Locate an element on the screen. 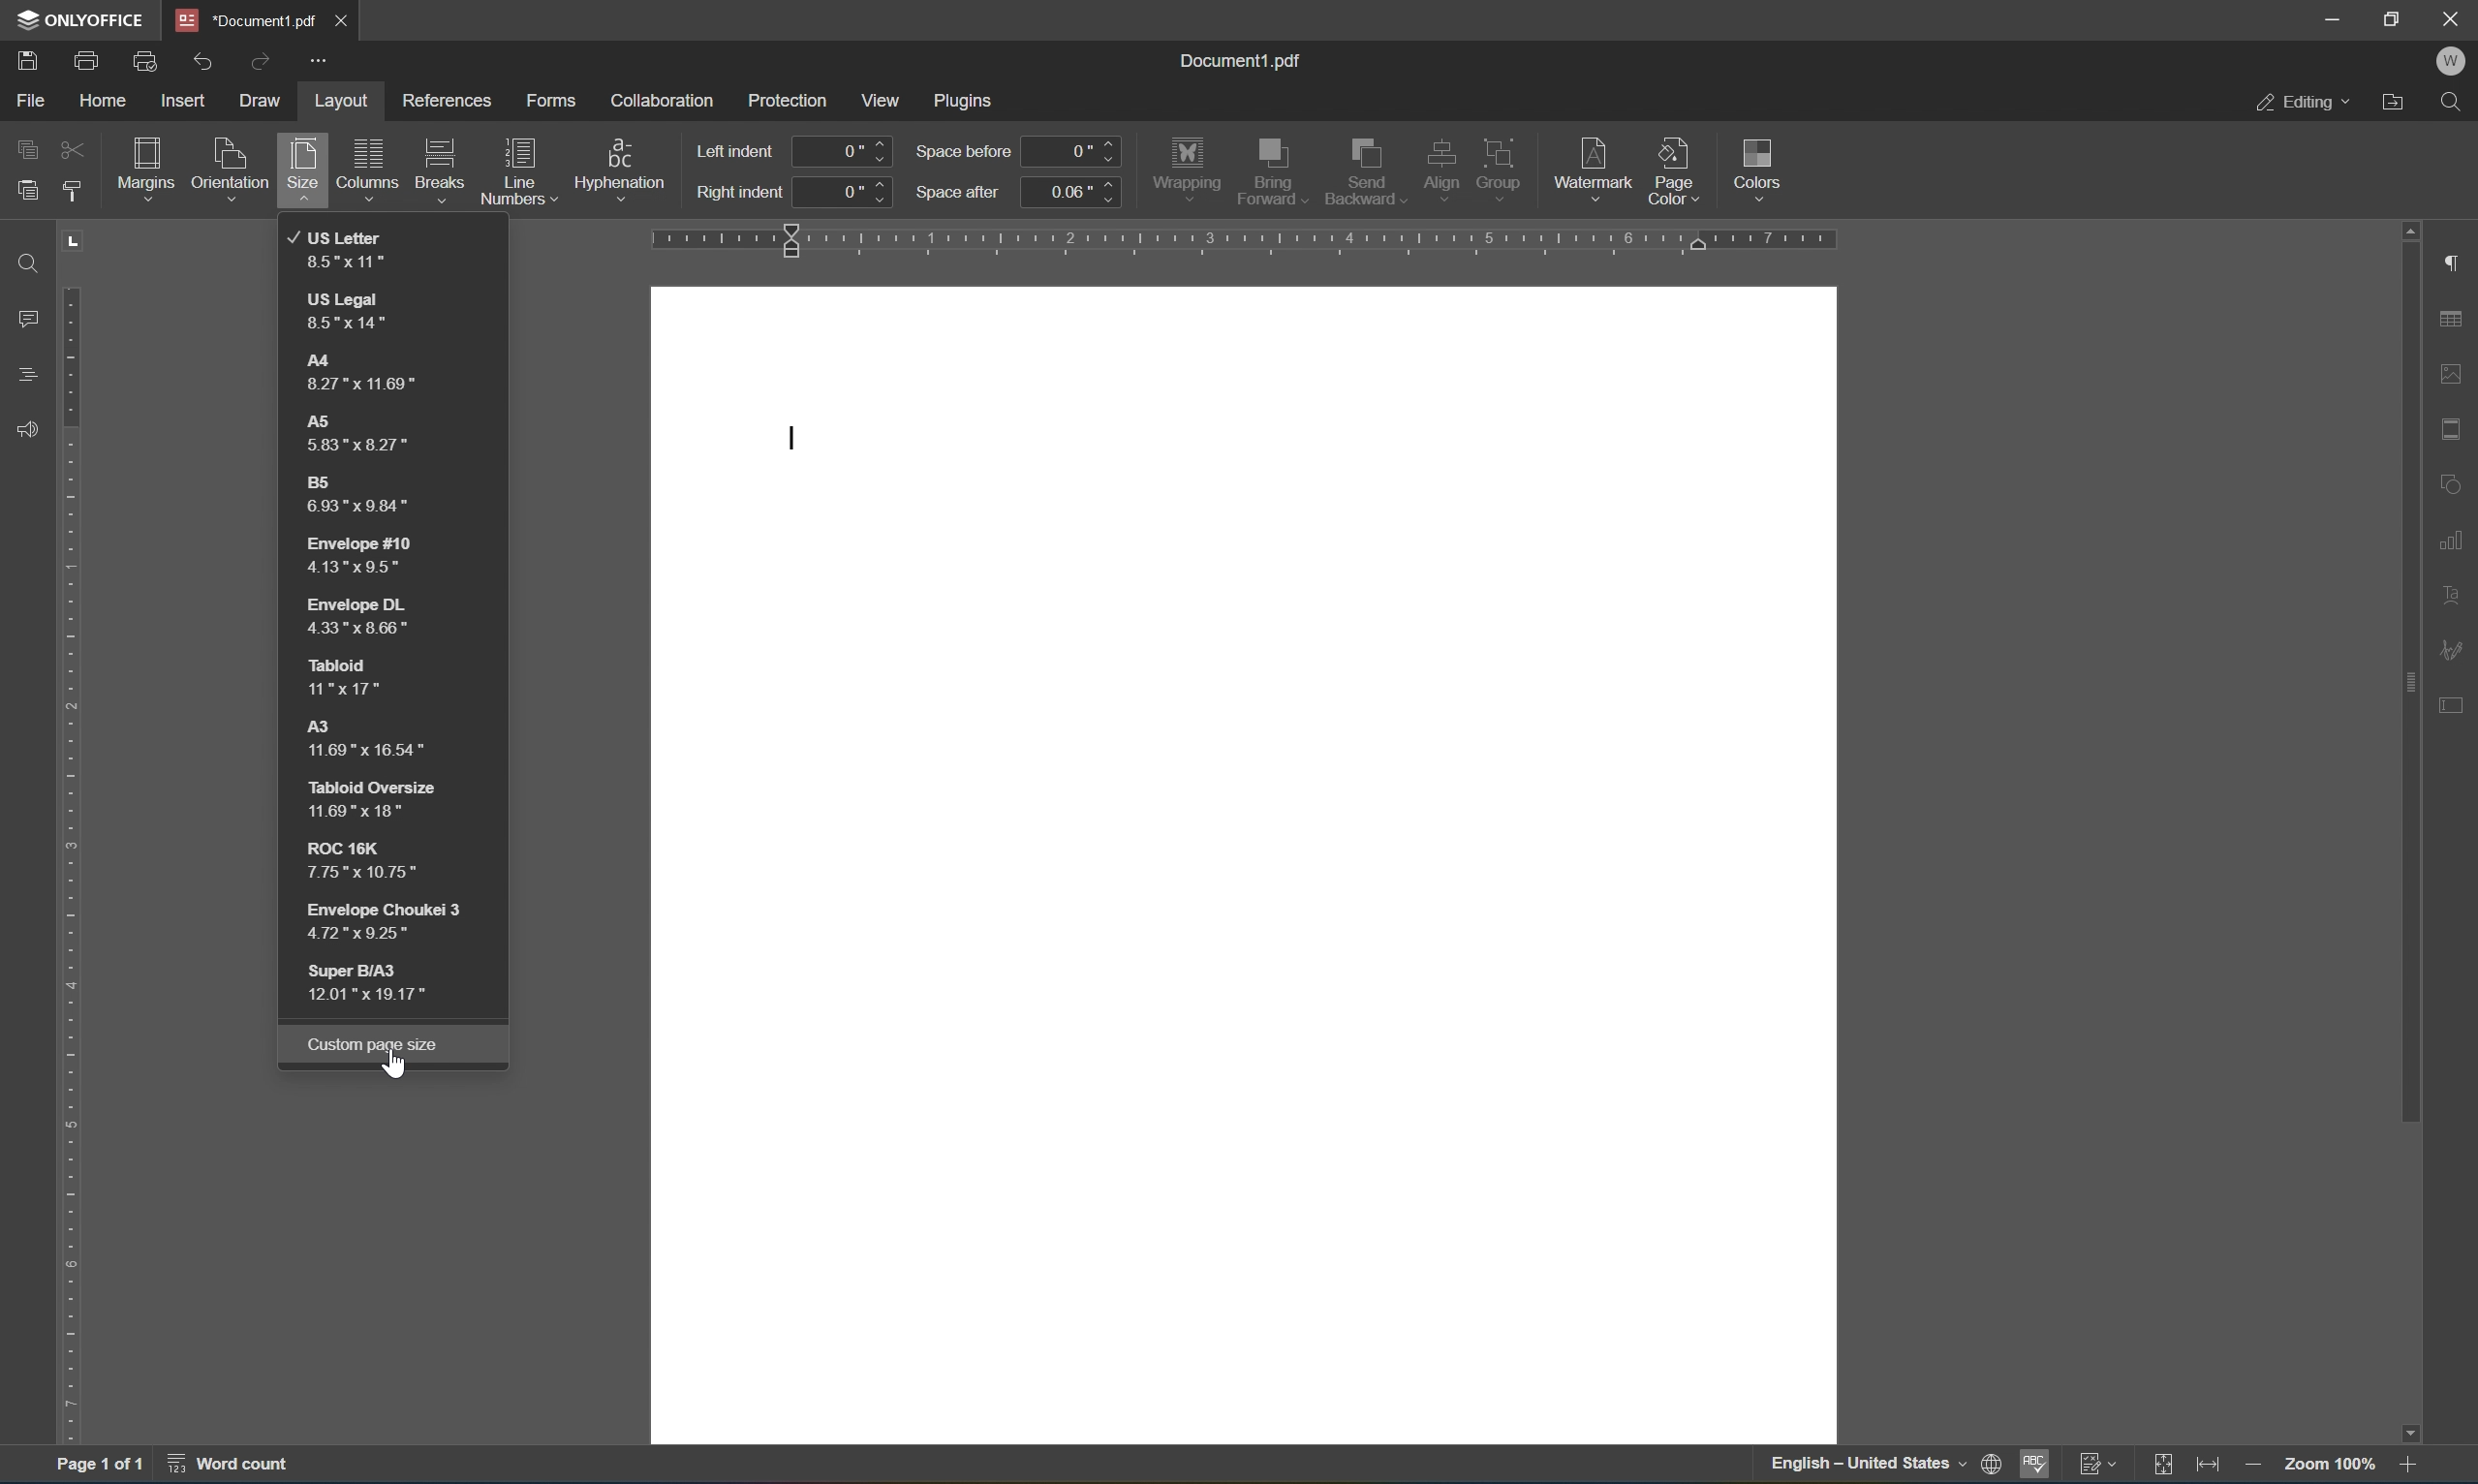 Image resolution: width=2478 pixels, height=1484 pixels. align is located at coordinates (1442, 169).